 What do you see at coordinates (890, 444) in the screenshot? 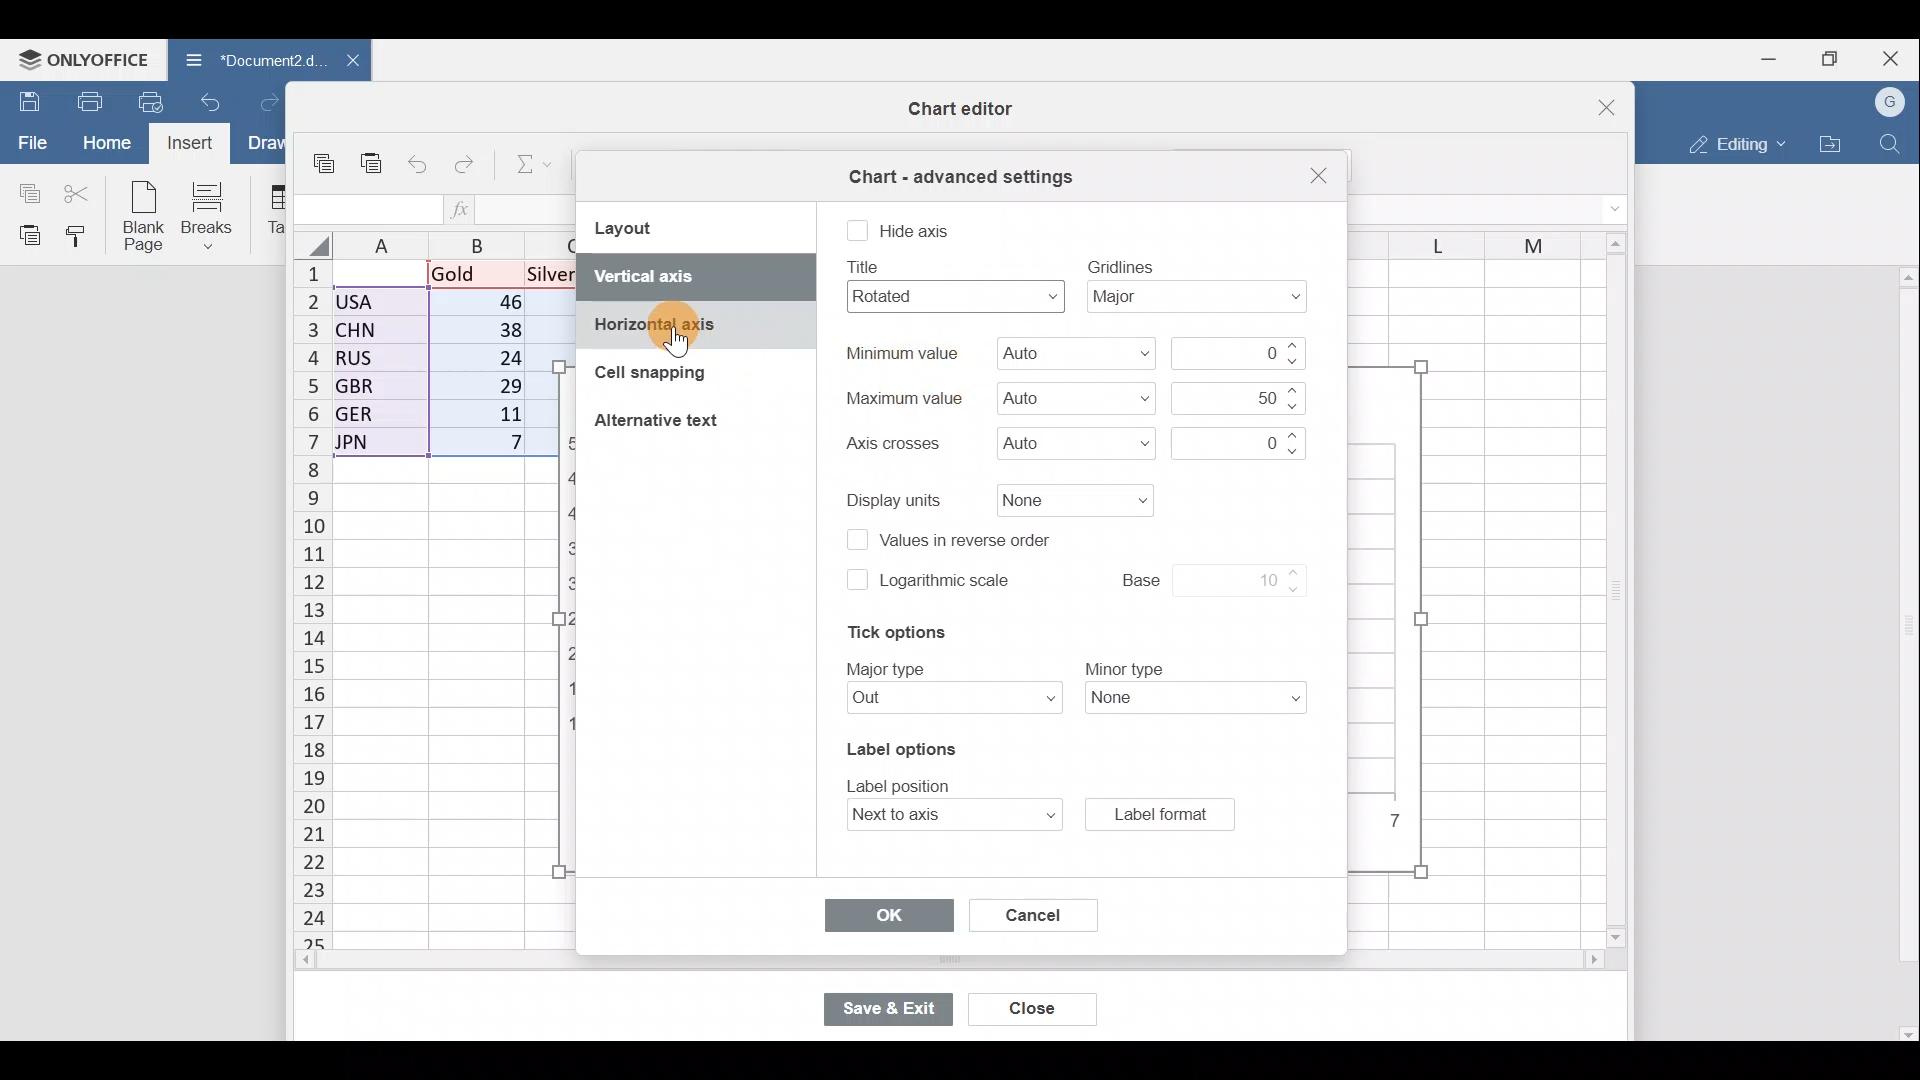
I see `text` at bounding box center [890, 444].